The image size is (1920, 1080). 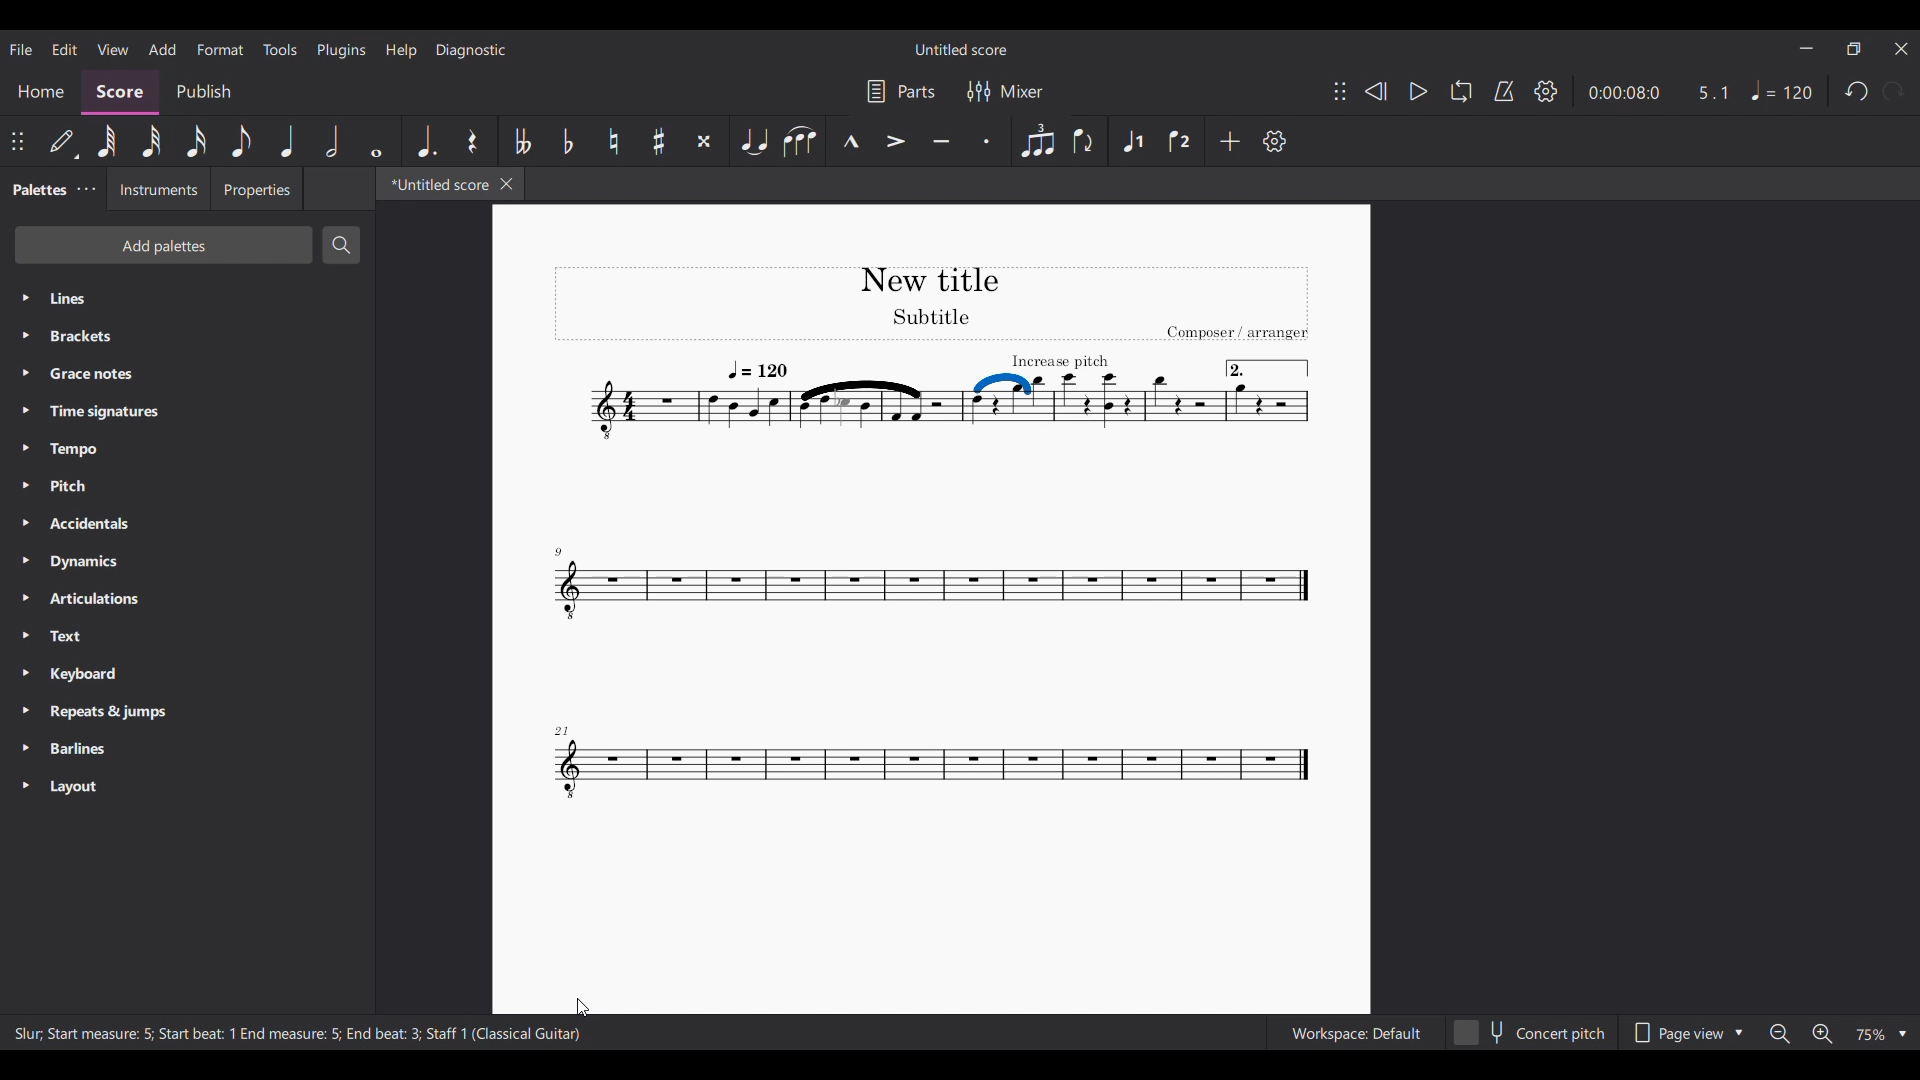 What do you see at coordinates (187, 450) in the screenshot?
I see `Tempo` at bounding box center [187, 450].